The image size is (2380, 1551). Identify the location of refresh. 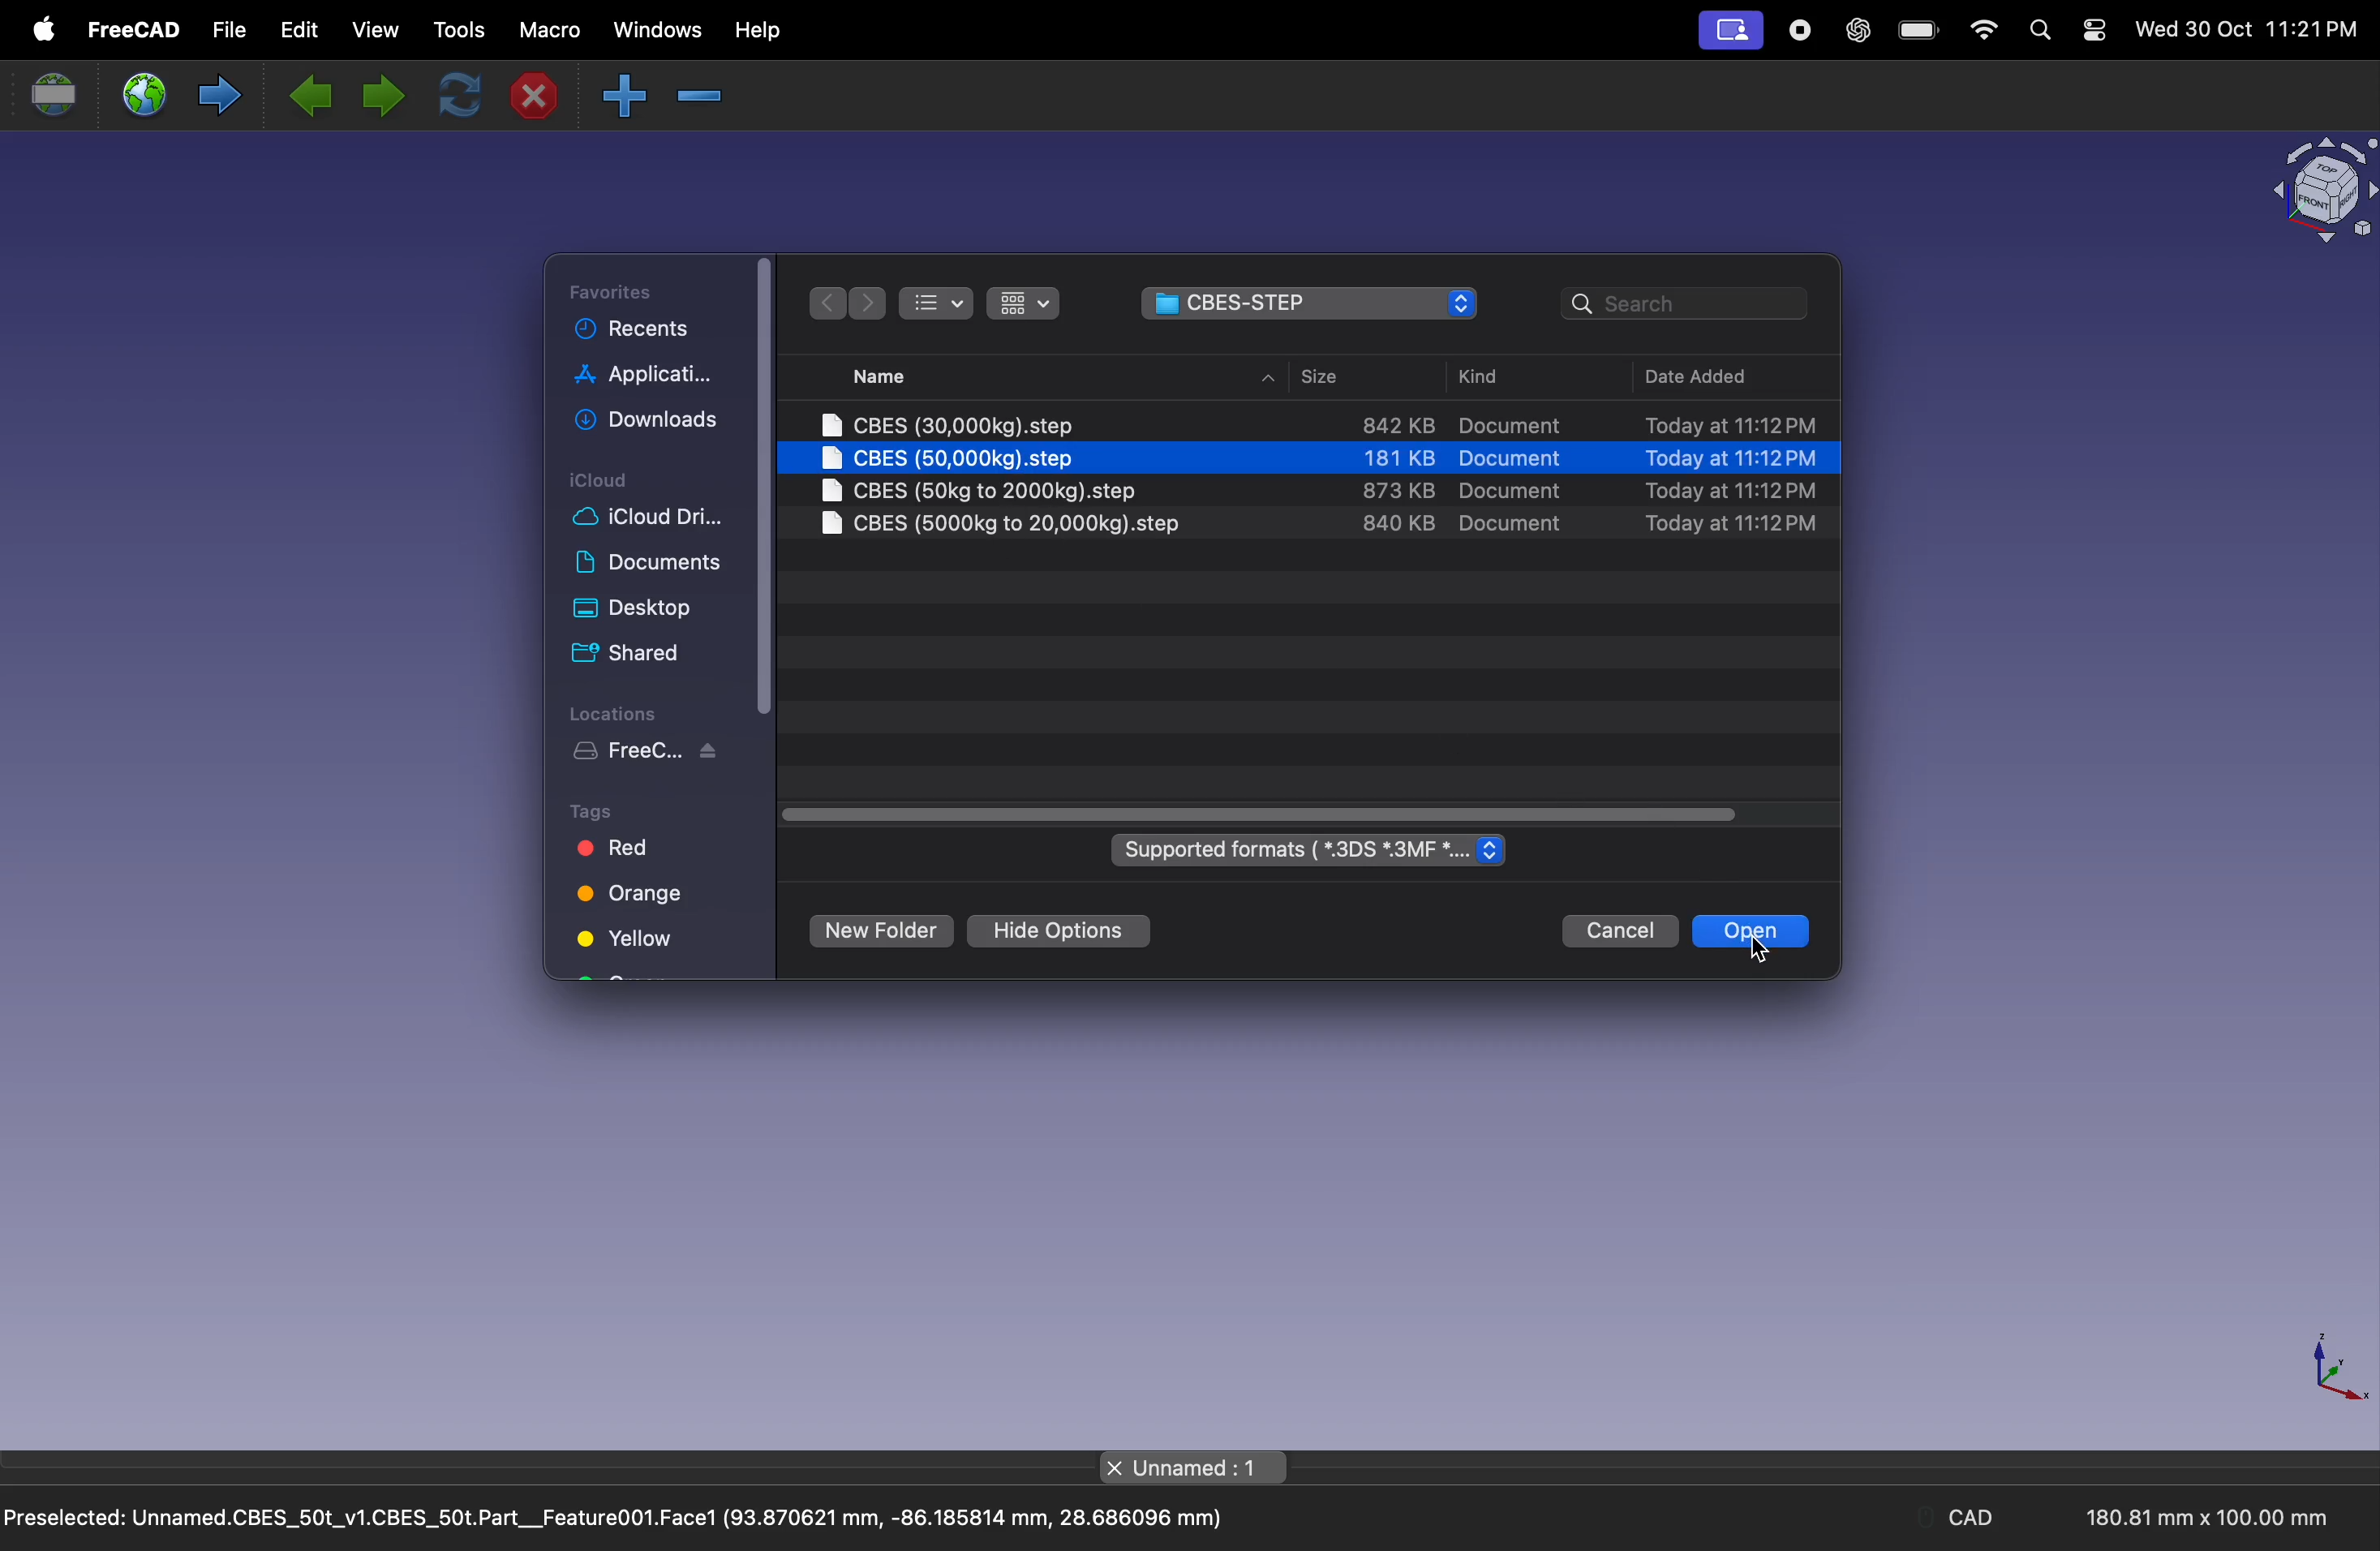
(451, 93).